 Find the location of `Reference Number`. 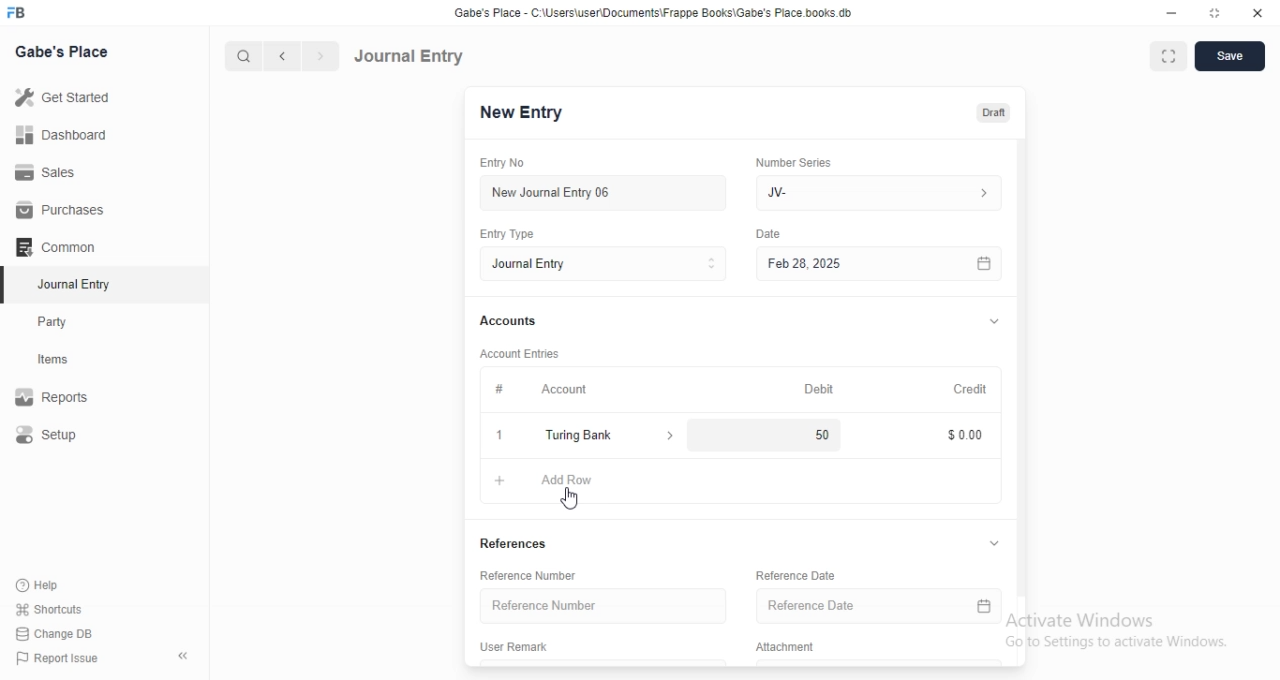

Reference Number is located at coordinates (537, 576).